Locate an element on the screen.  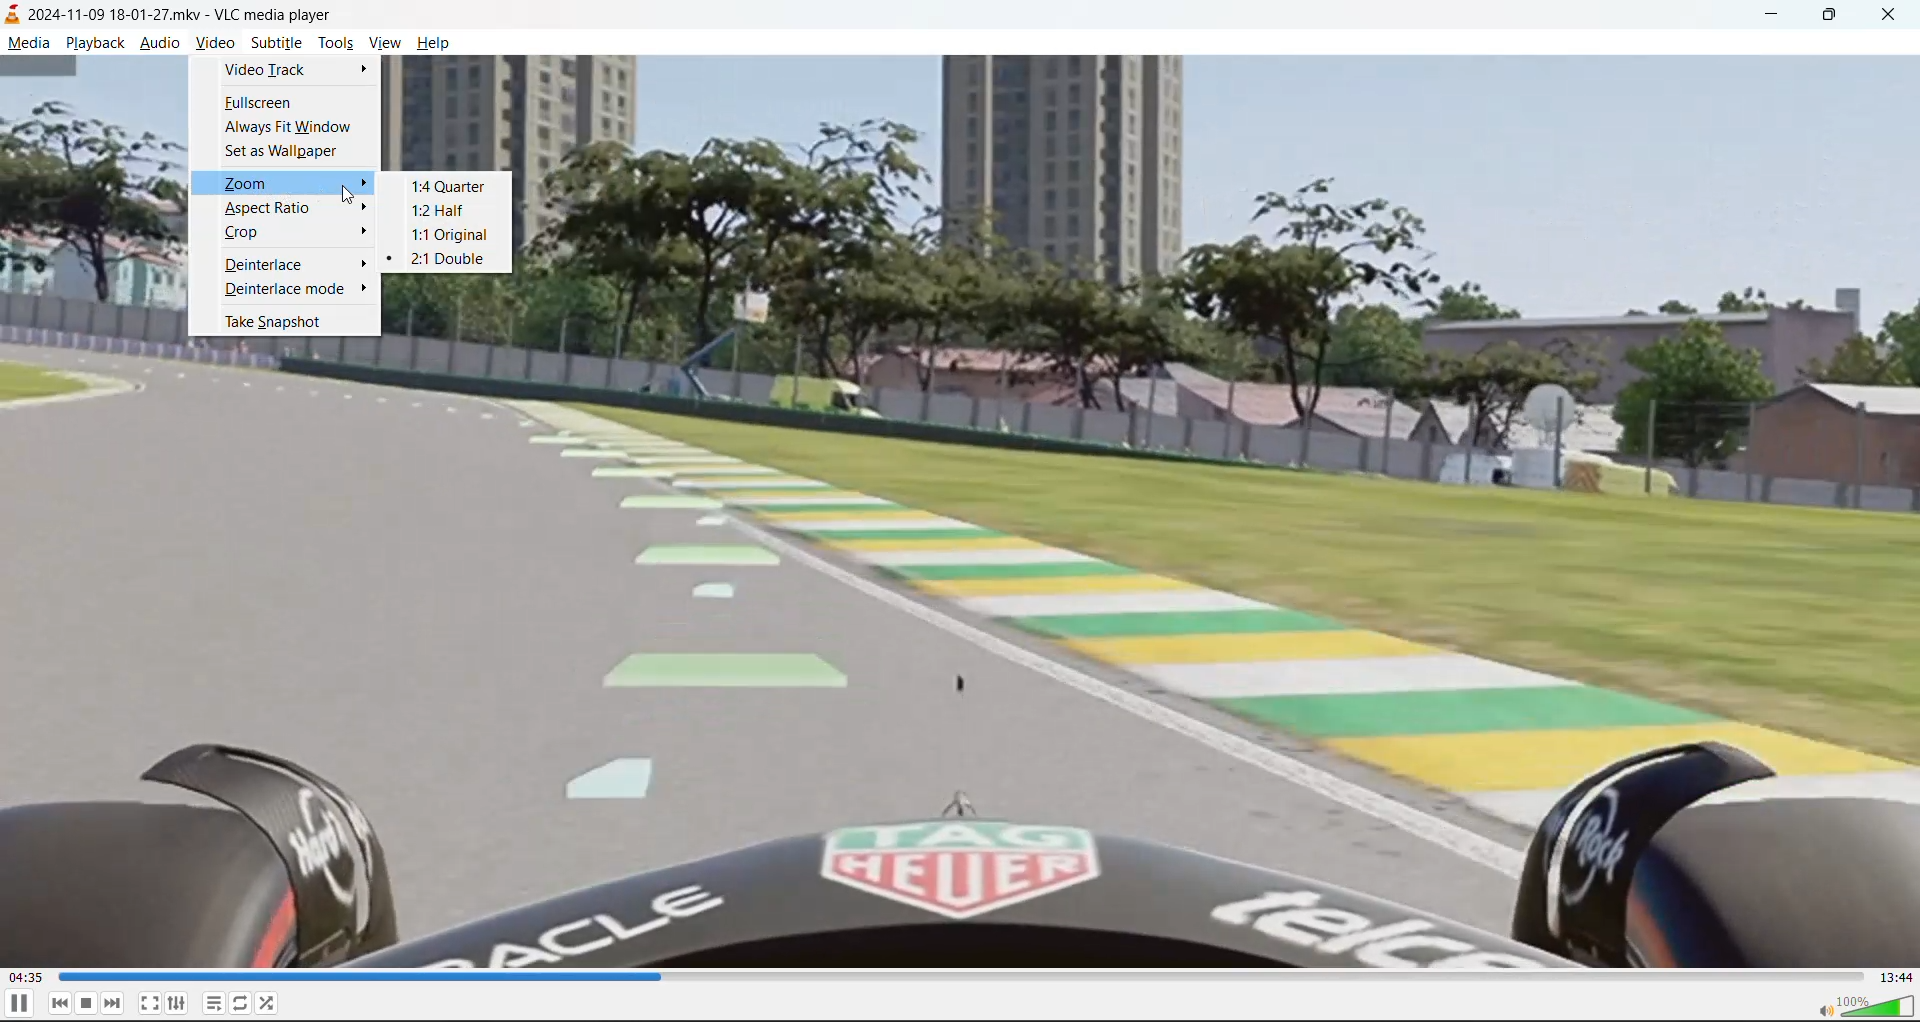
total track time is located at coordinates (1897, 977).